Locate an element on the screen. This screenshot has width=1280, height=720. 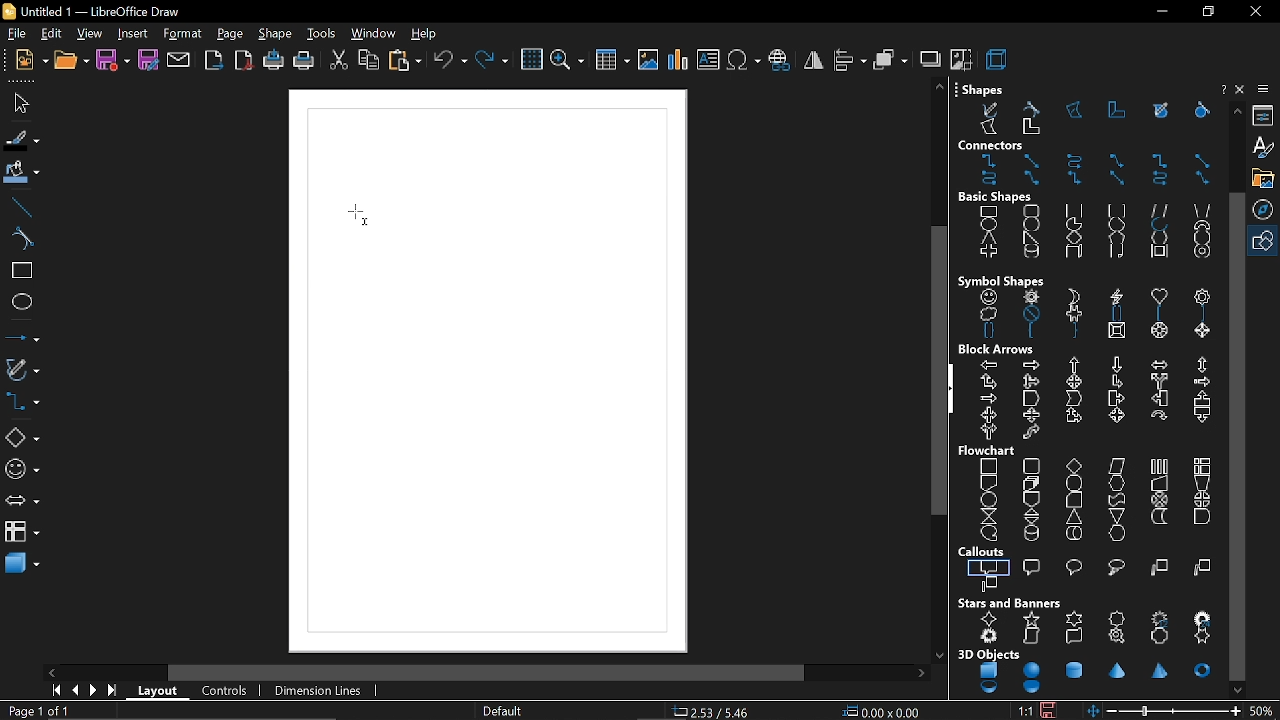
right arrow is located at coordinates (1030, 364).